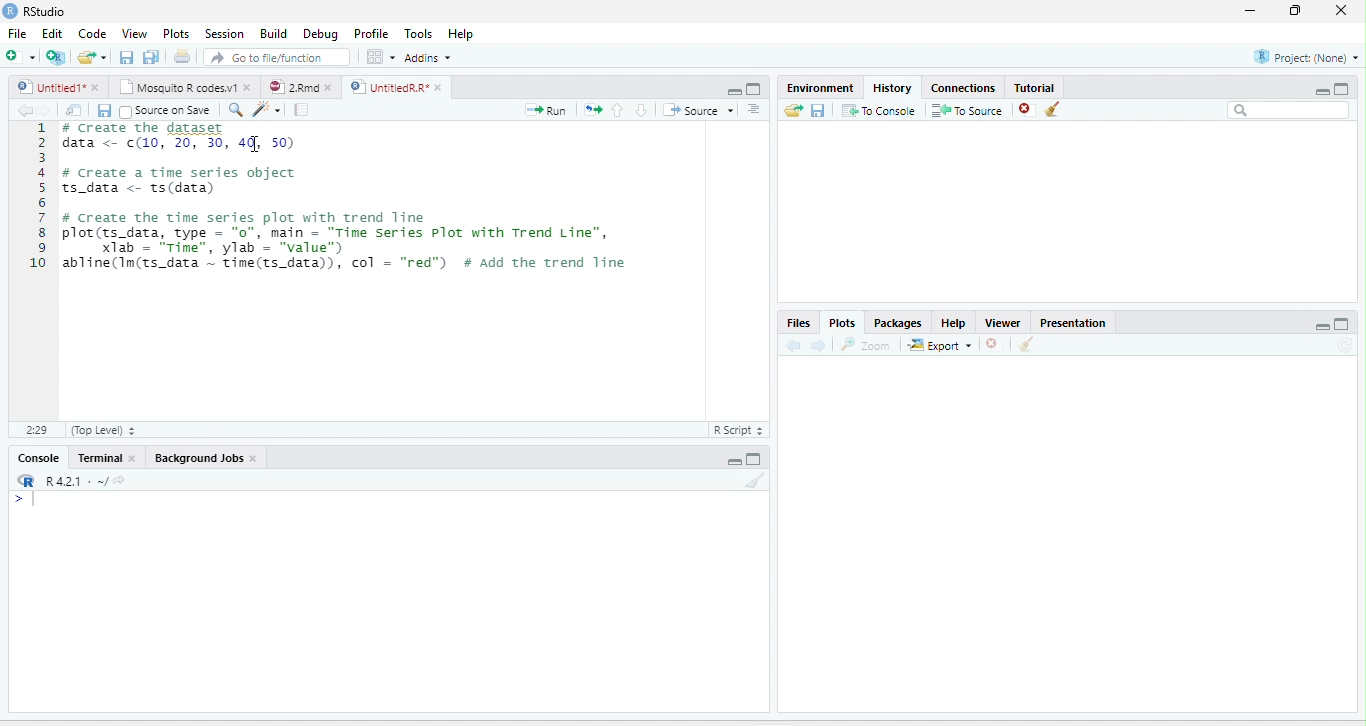  What do you see at coordinates (197, 458) in the screenshot?
I see `Background Jobs` at bounding box center [197, 458].